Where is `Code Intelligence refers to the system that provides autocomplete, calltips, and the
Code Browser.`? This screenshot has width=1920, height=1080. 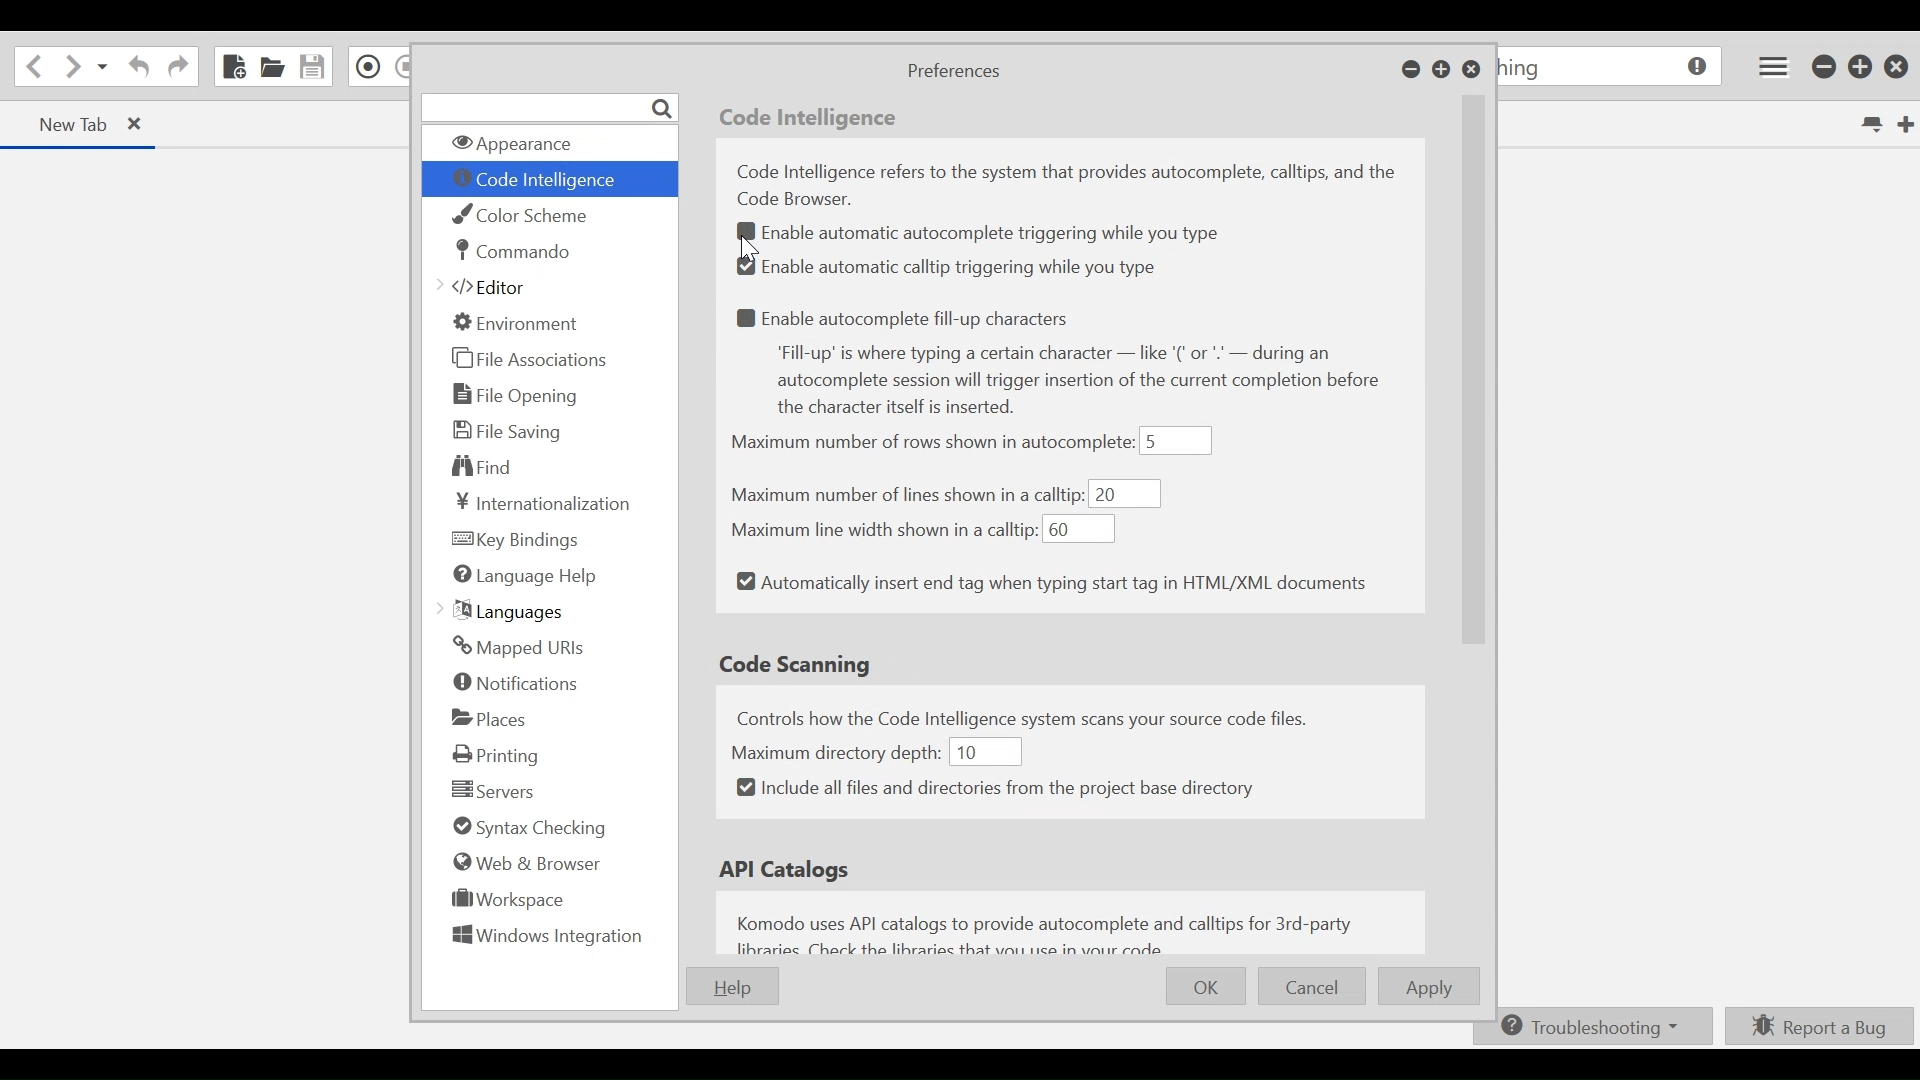 Code Intelligence refers to the system that provides autocomplete, calltips, and the
Code Browser. is located at coordinates (1074, 185).